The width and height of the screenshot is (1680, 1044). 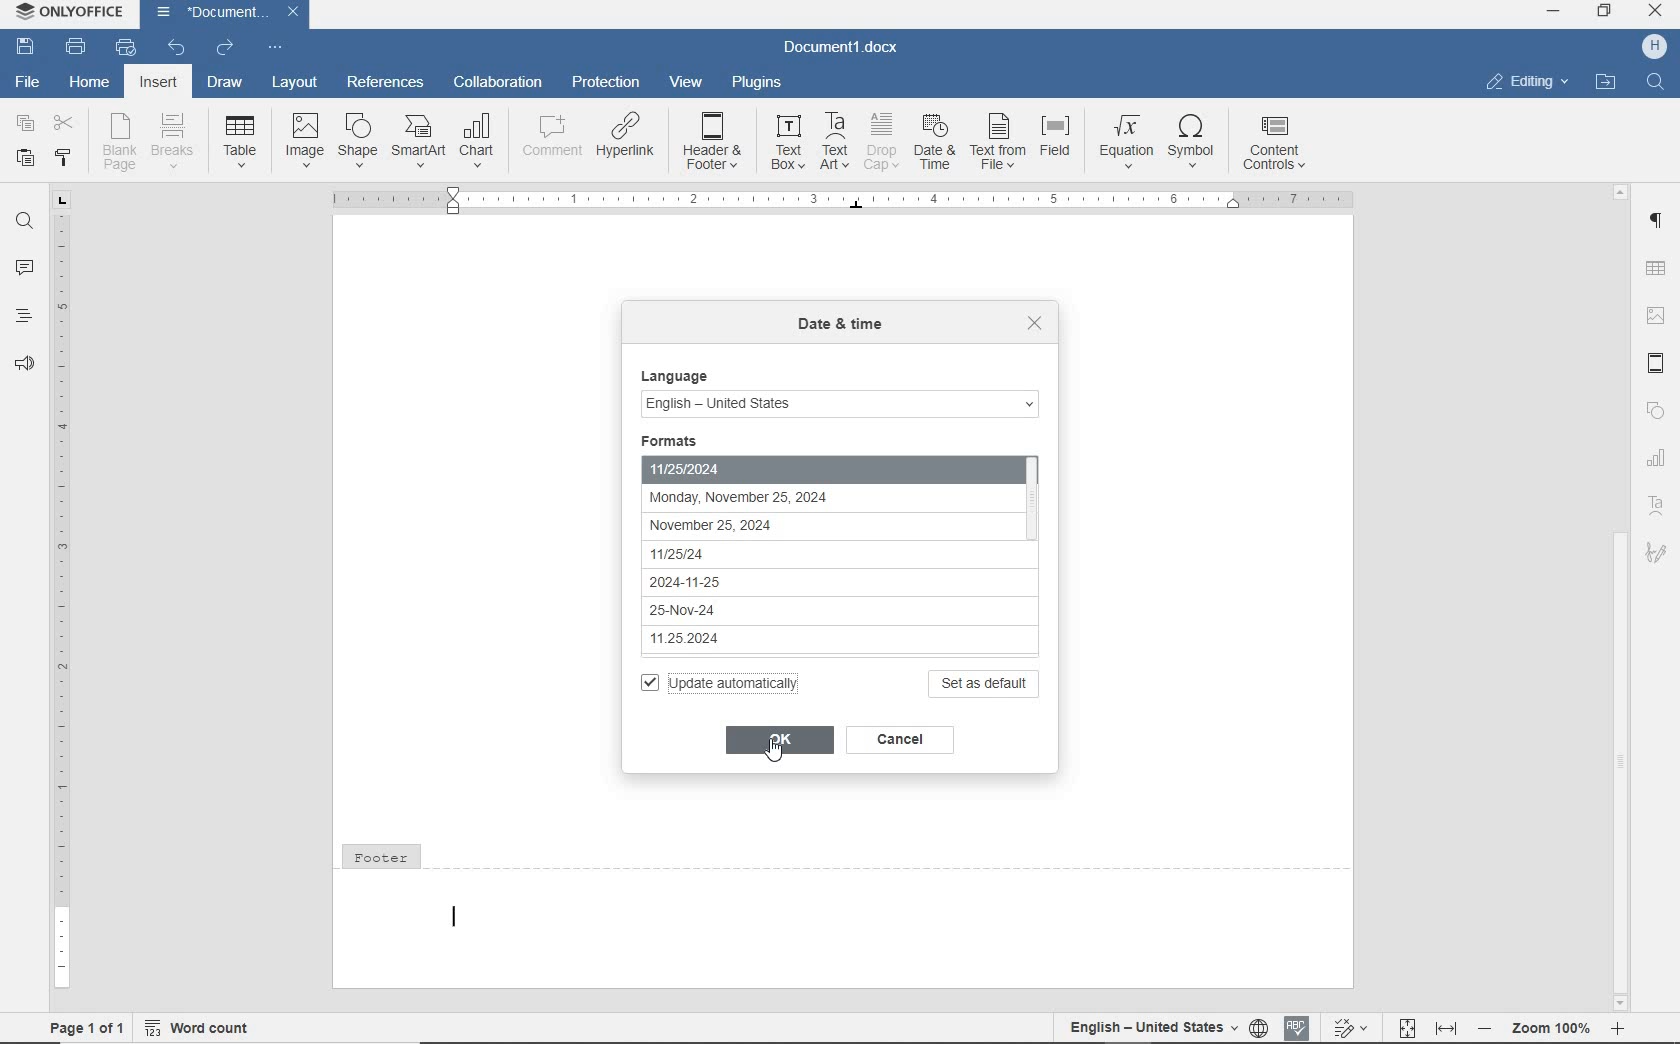 What do you see at coordinates (418, 141) in the screenshot?
I see `SmartArt` at bounding box center [418, 141].